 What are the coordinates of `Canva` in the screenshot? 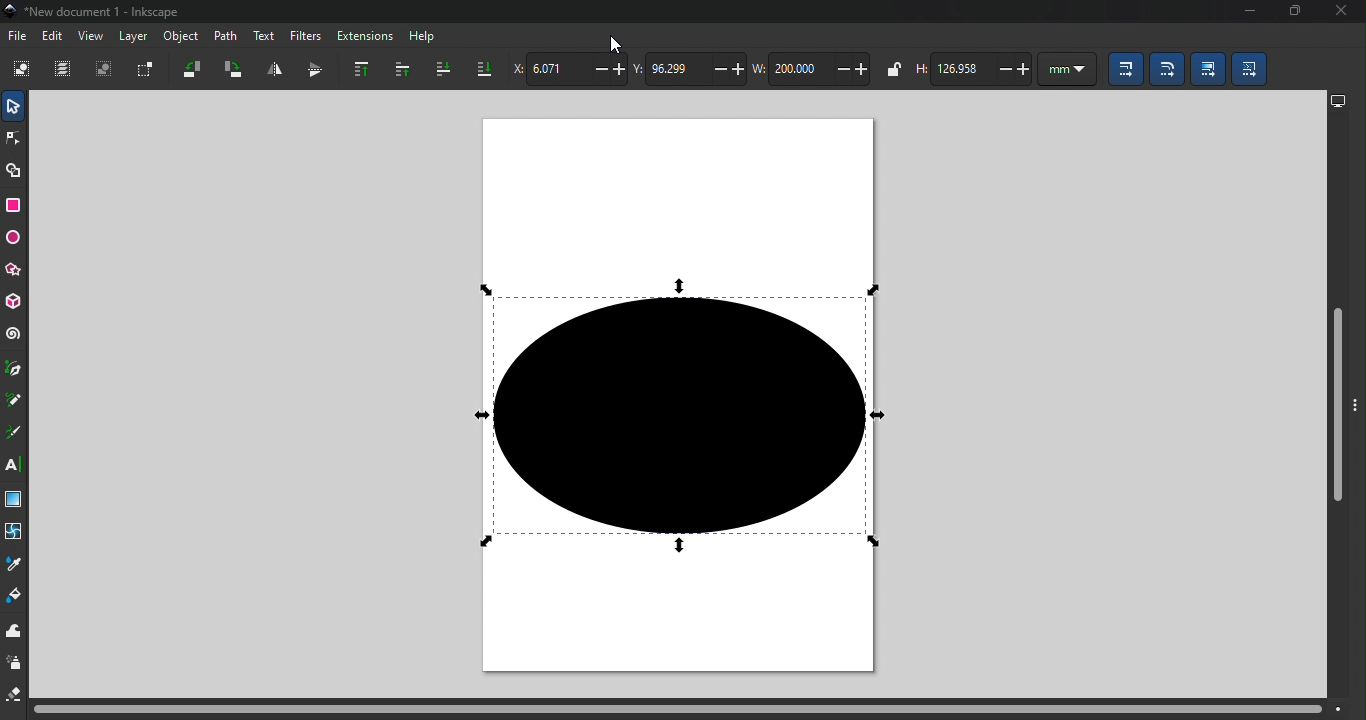 It's located at (686, 397).